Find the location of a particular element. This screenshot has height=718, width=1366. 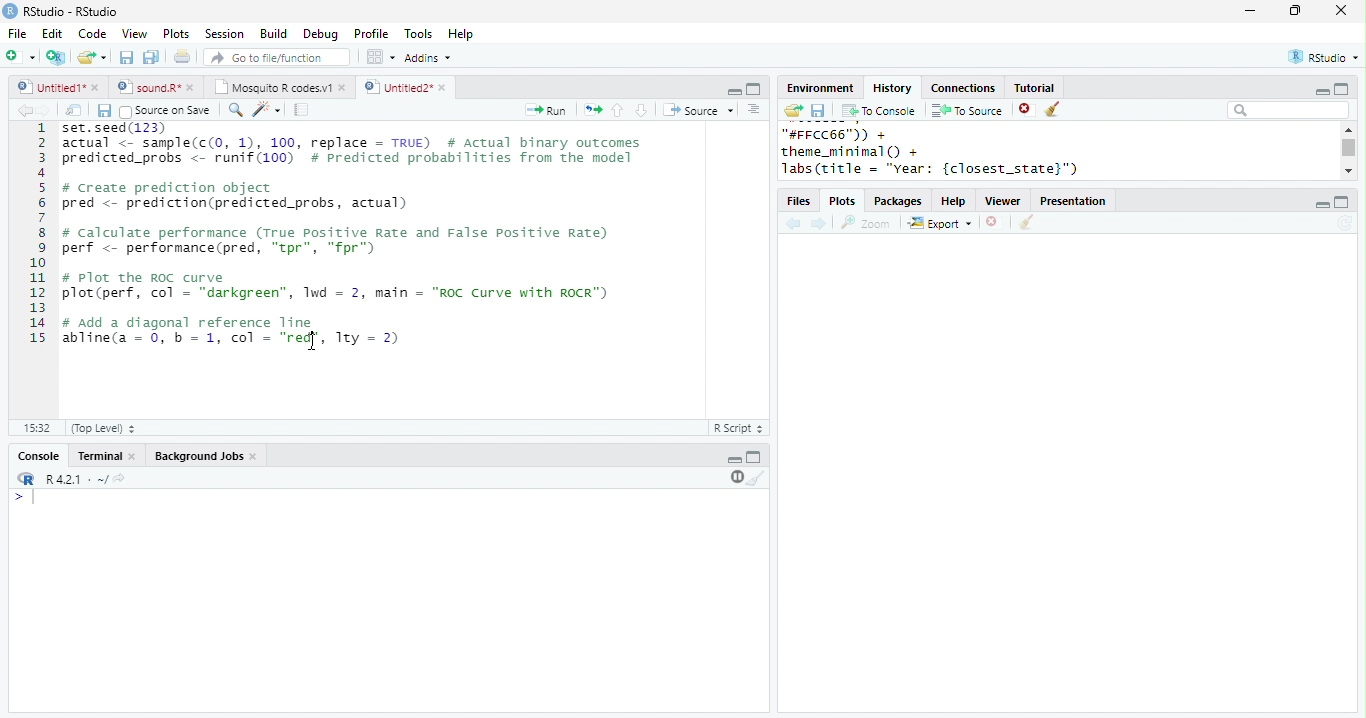

15:32 is located at coordinates (36, 427).